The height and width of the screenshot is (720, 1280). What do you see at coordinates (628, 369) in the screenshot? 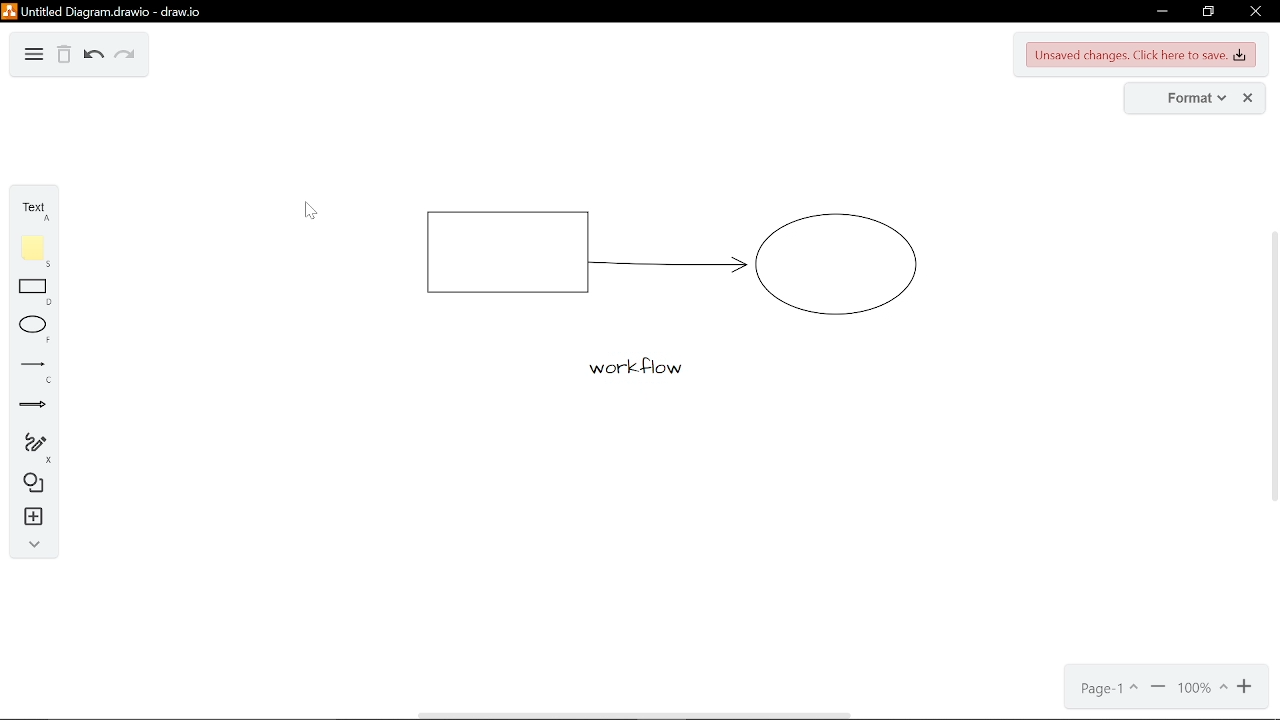
I see `text box titled "workflow" added` at bounding box center [628, 369].